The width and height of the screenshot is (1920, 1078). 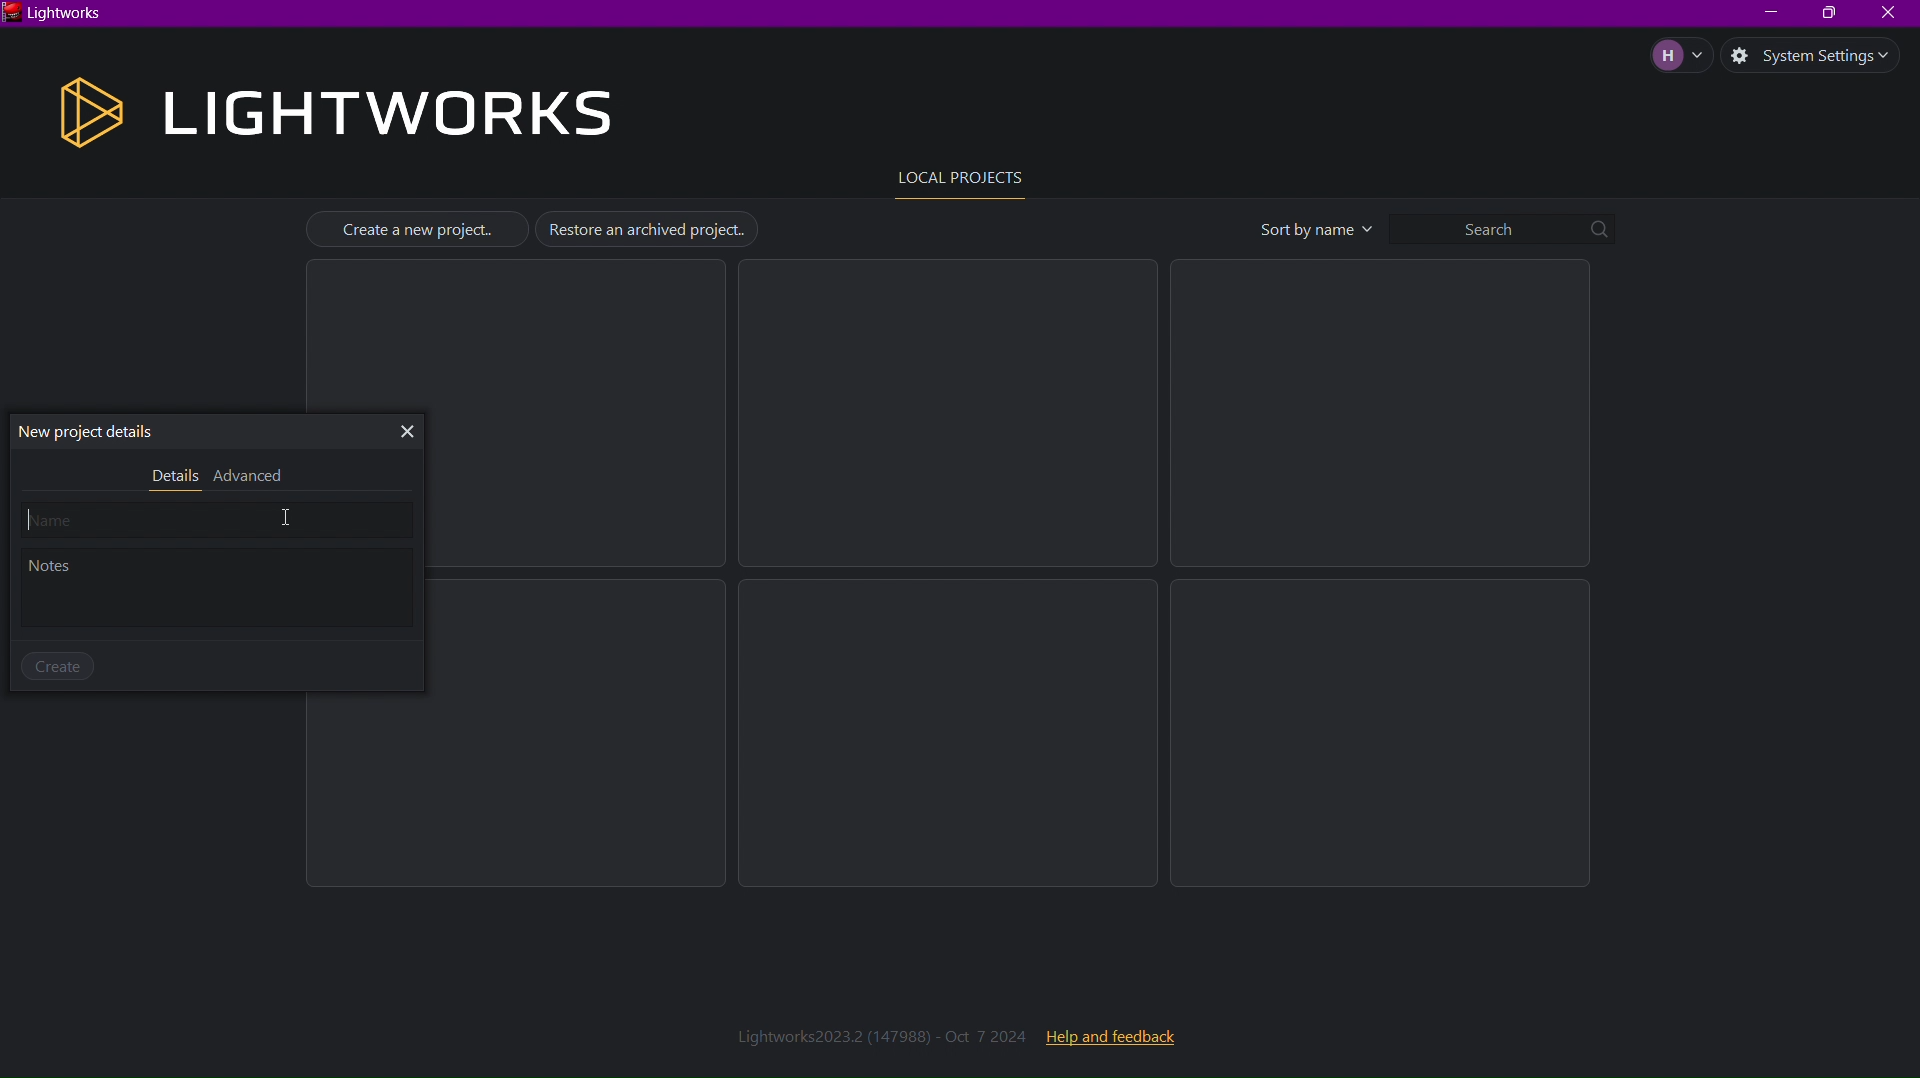 What do you see at coordinates (418, 229) in the screenshot?
I see `Create a new project` at bounding box center [418, 229].